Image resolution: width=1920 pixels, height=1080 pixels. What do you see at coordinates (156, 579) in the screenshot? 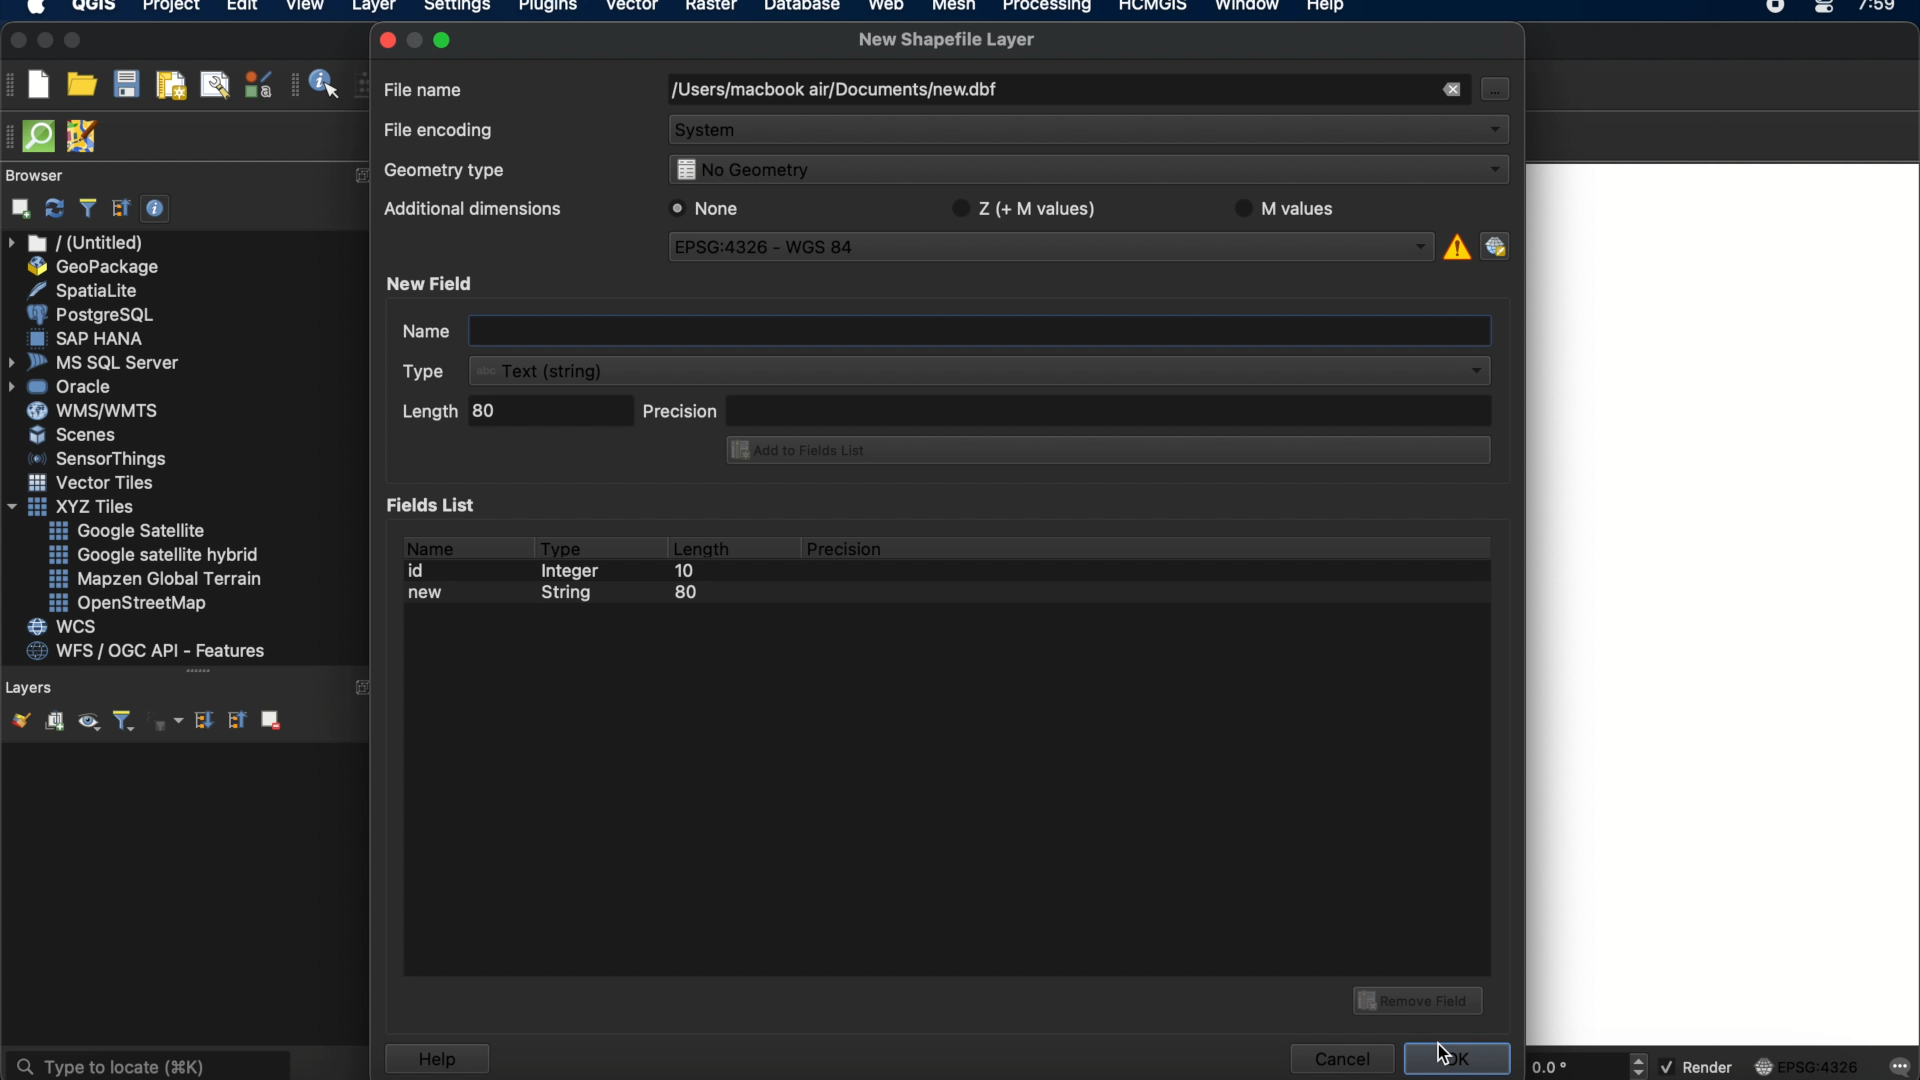
I see `mapzen global terrain` at bounding box center [156, 579].